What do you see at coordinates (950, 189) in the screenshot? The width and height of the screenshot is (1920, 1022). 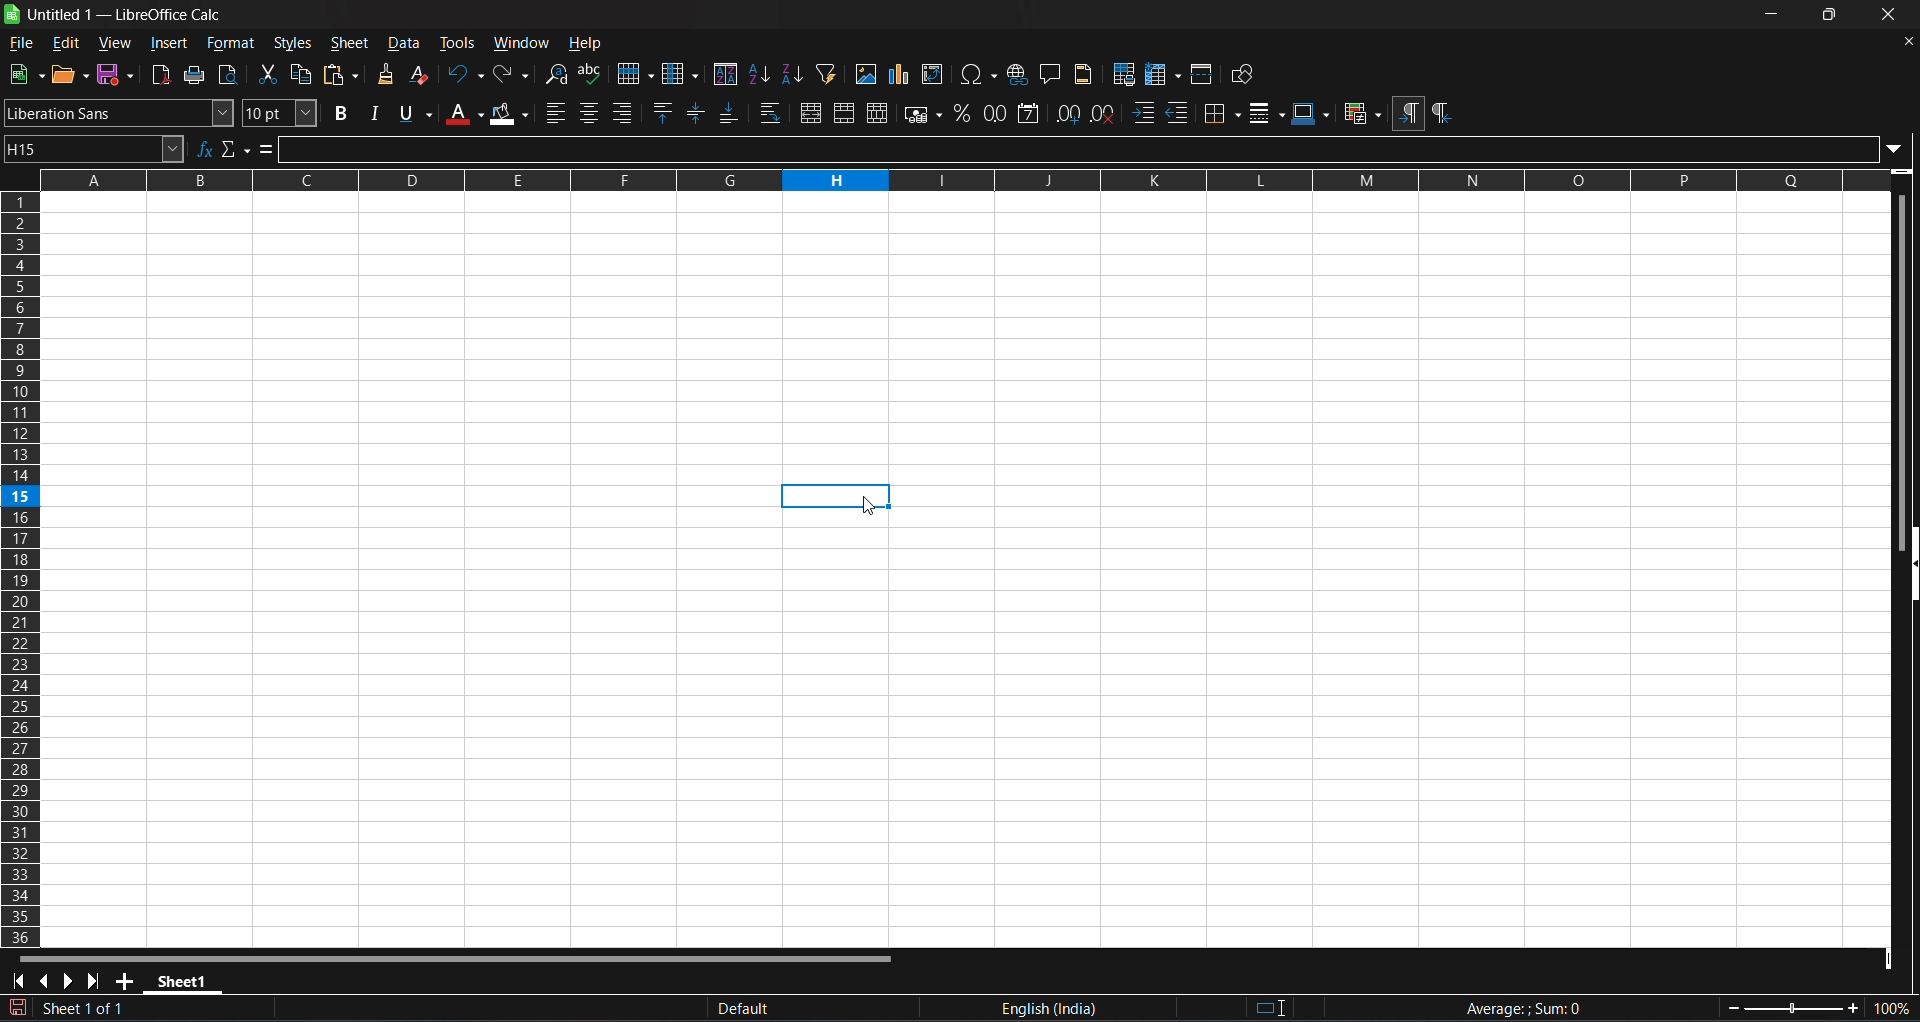 I see `rows` at bounding box center [950, 189].